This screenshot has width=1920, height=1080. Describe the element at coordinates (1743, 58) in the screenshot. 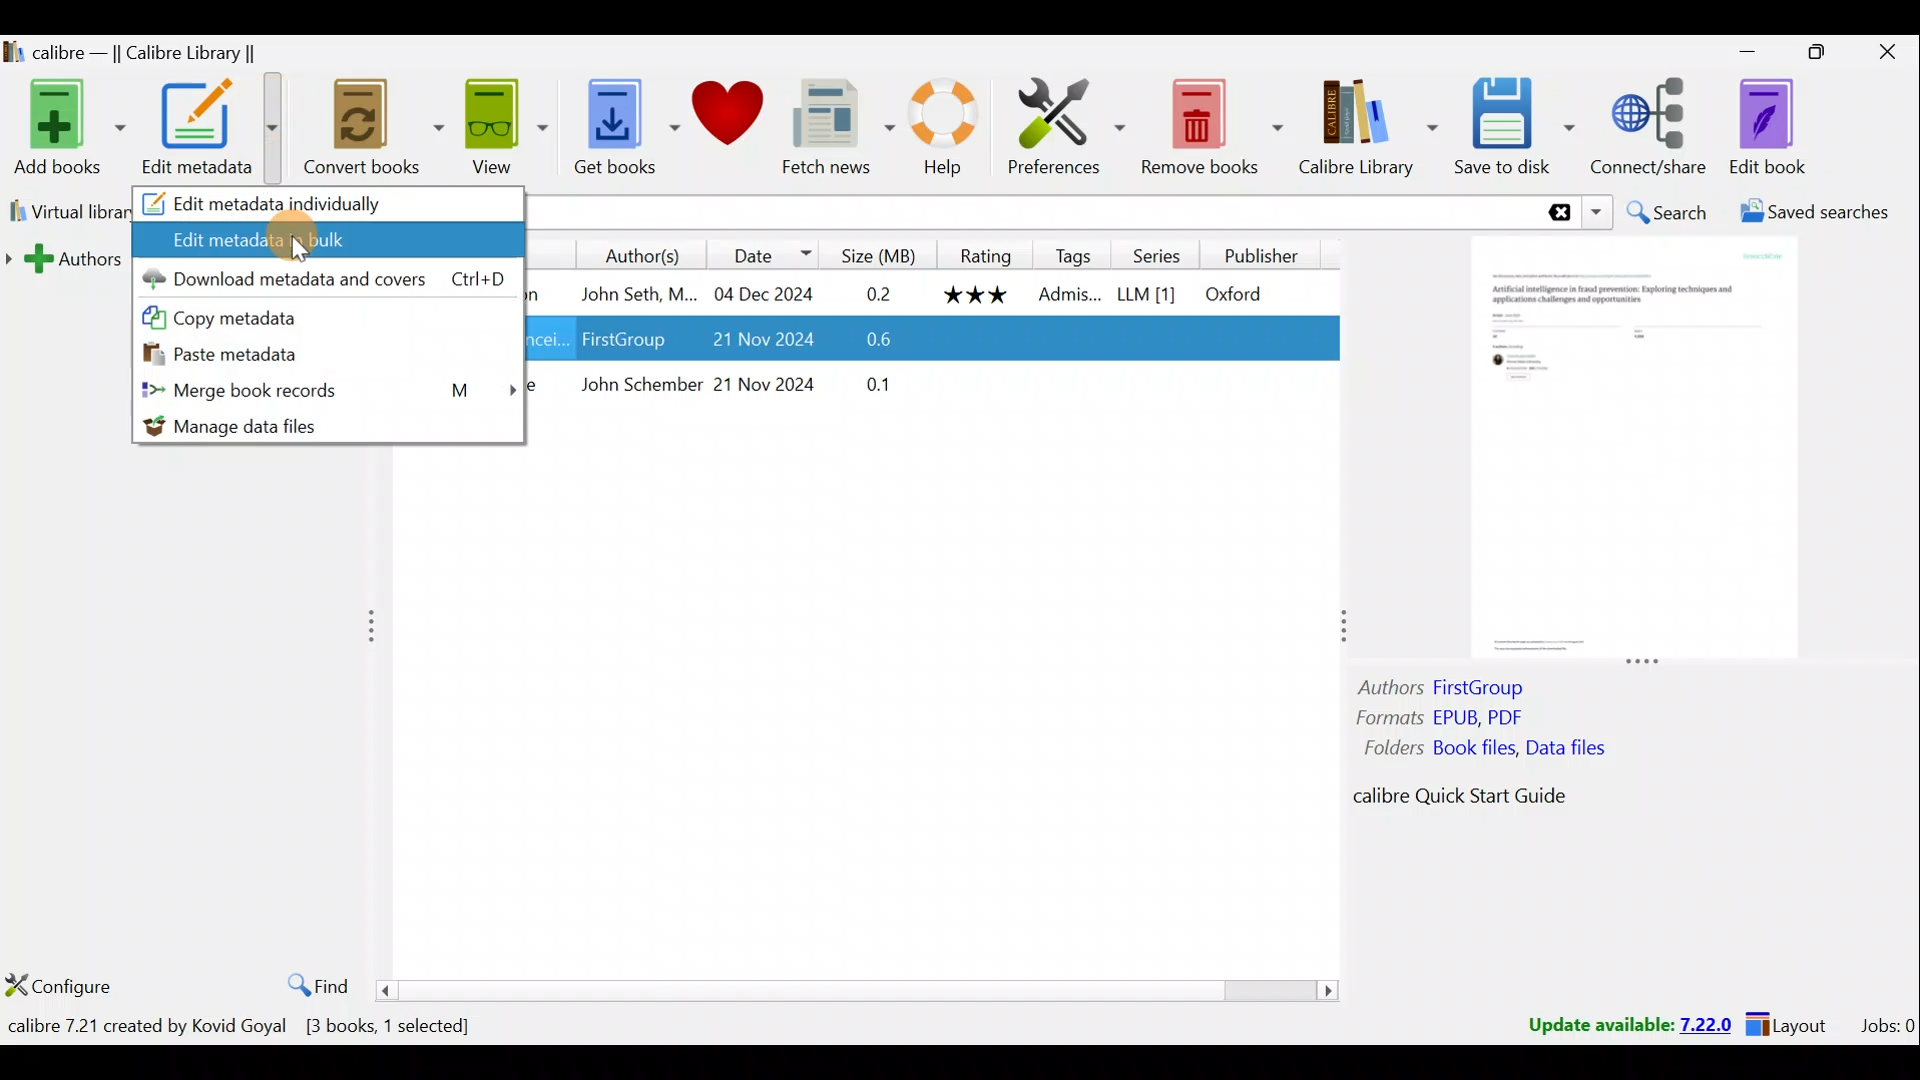

I see `Minimise` at that location.